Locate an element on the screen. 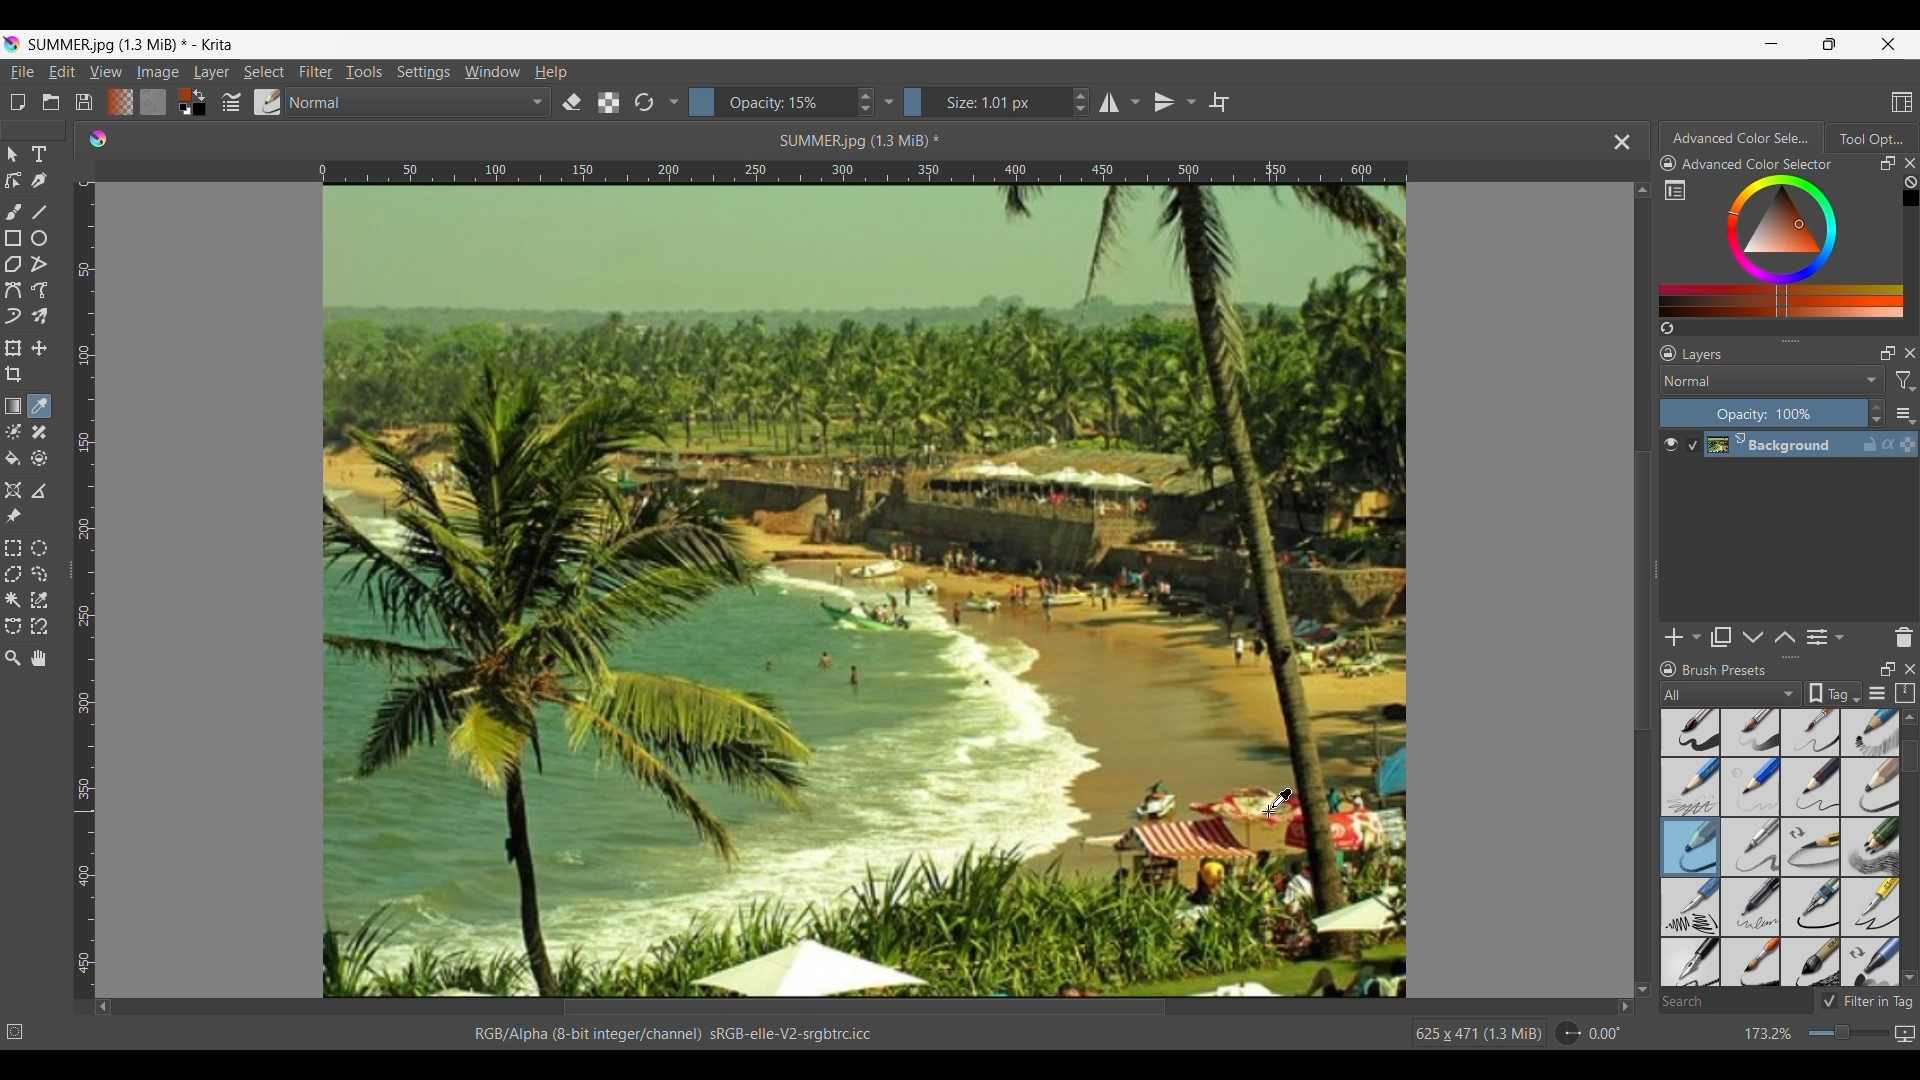 The width and height of the screenshot is (1920, 1080). Quick slide to top is located at coordinates (1642, 190).